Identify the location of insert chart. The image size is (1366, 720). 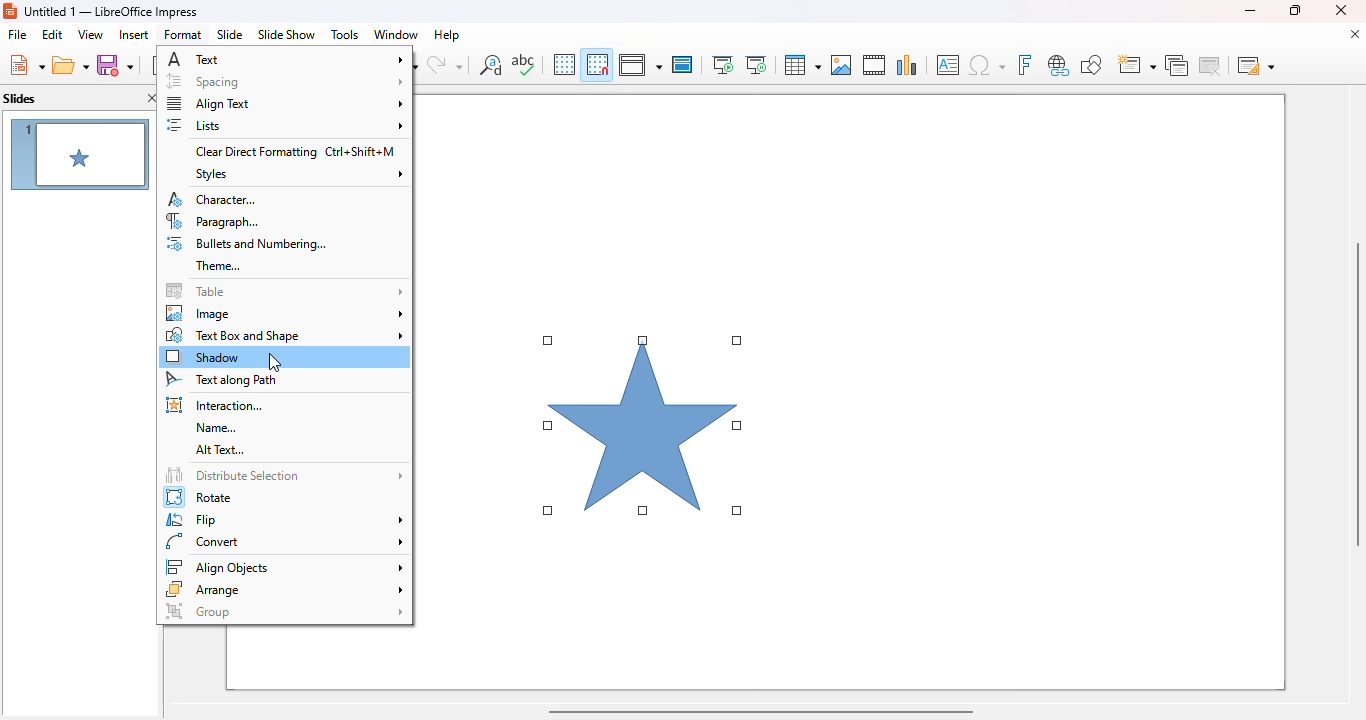
(907, 64).